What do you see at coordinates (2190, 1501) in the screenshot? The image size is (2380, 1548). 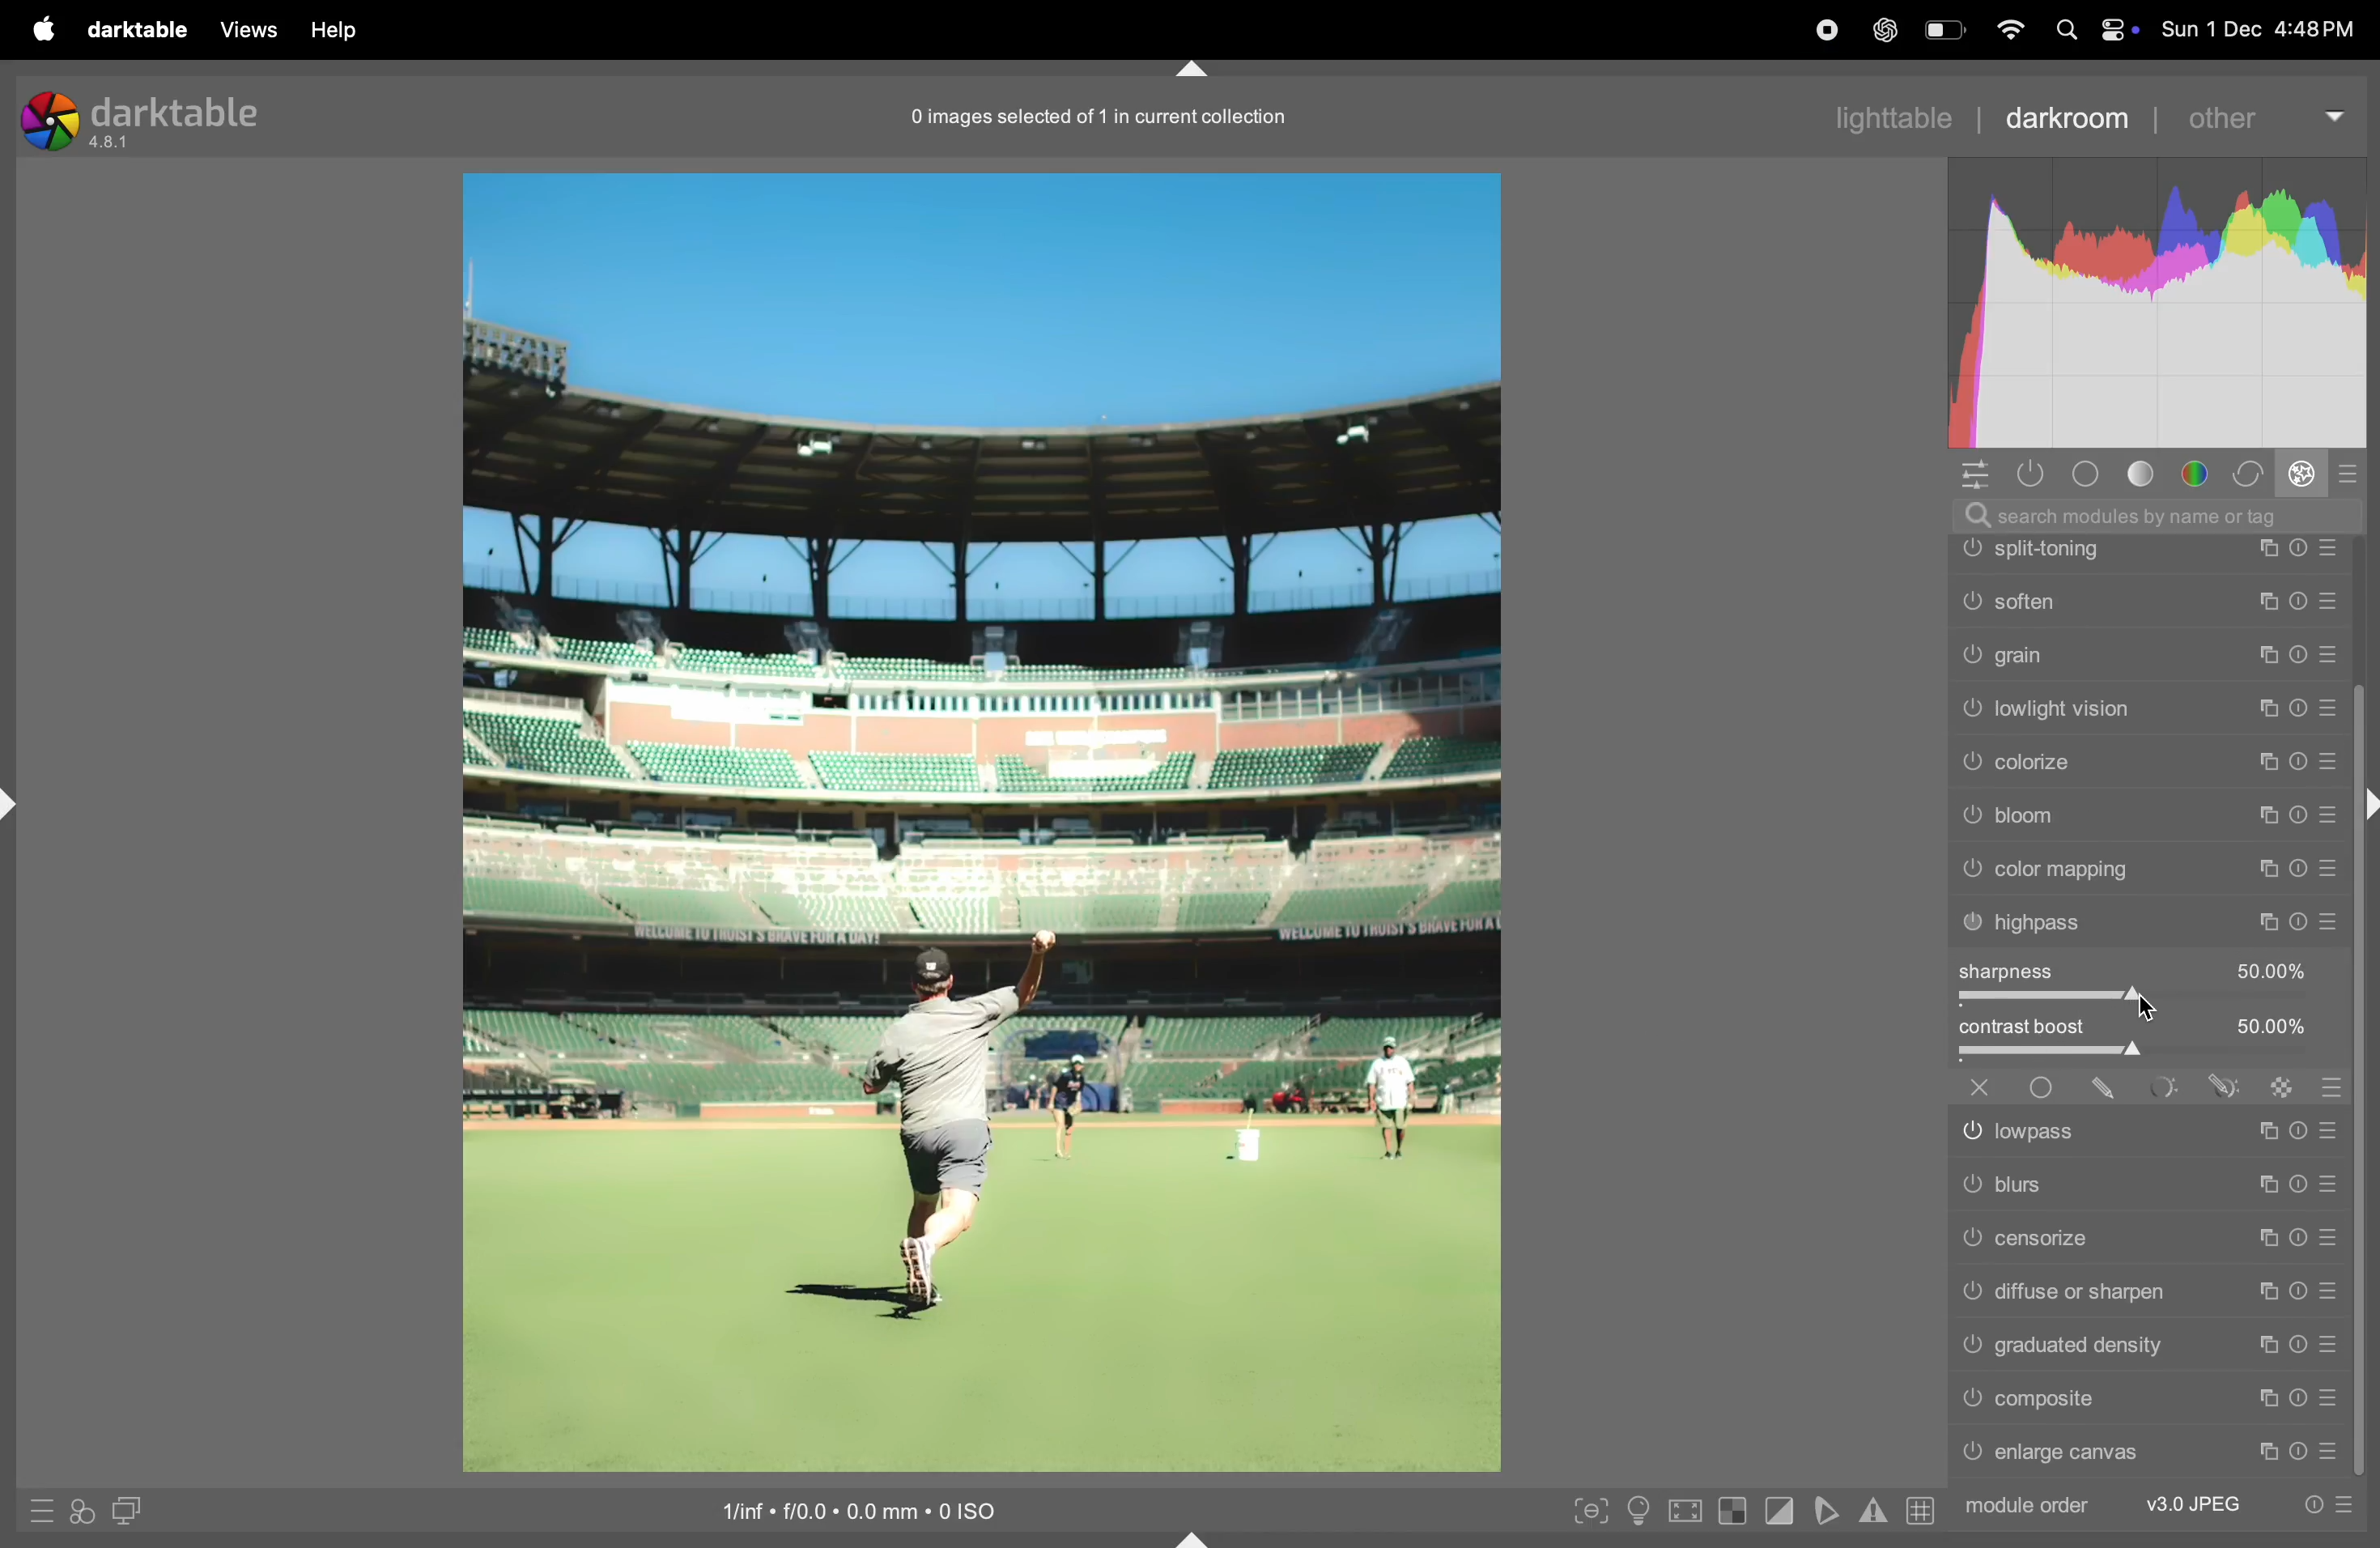 I see `v3 jpeg` at bounding box center [2190, 1501].